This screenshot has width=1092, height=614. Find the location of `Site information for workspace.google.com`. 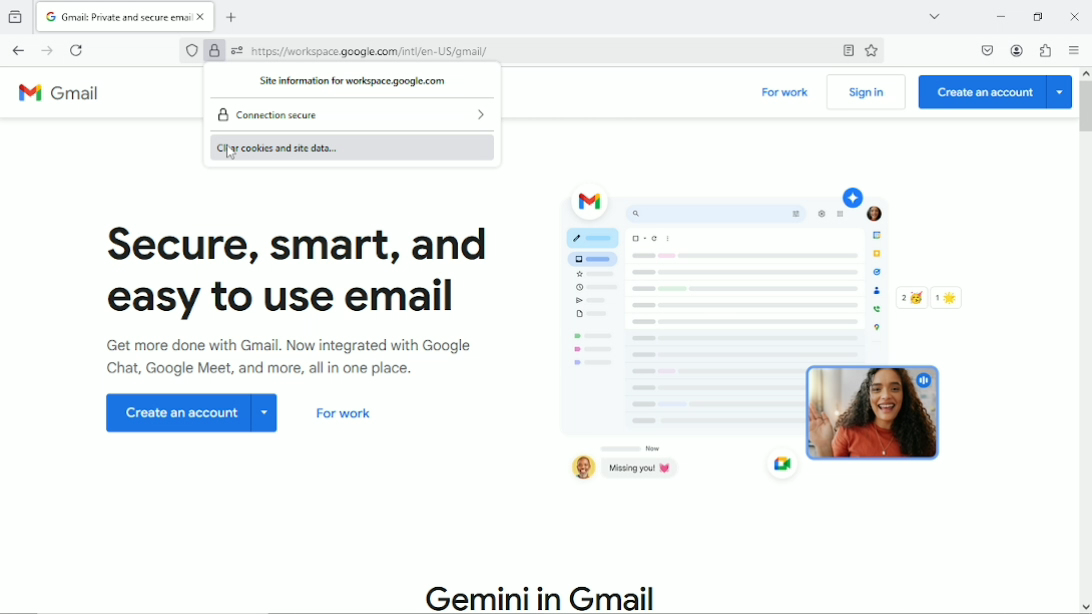

Site information for workspace.google.com is located at coordinates (352, 80).